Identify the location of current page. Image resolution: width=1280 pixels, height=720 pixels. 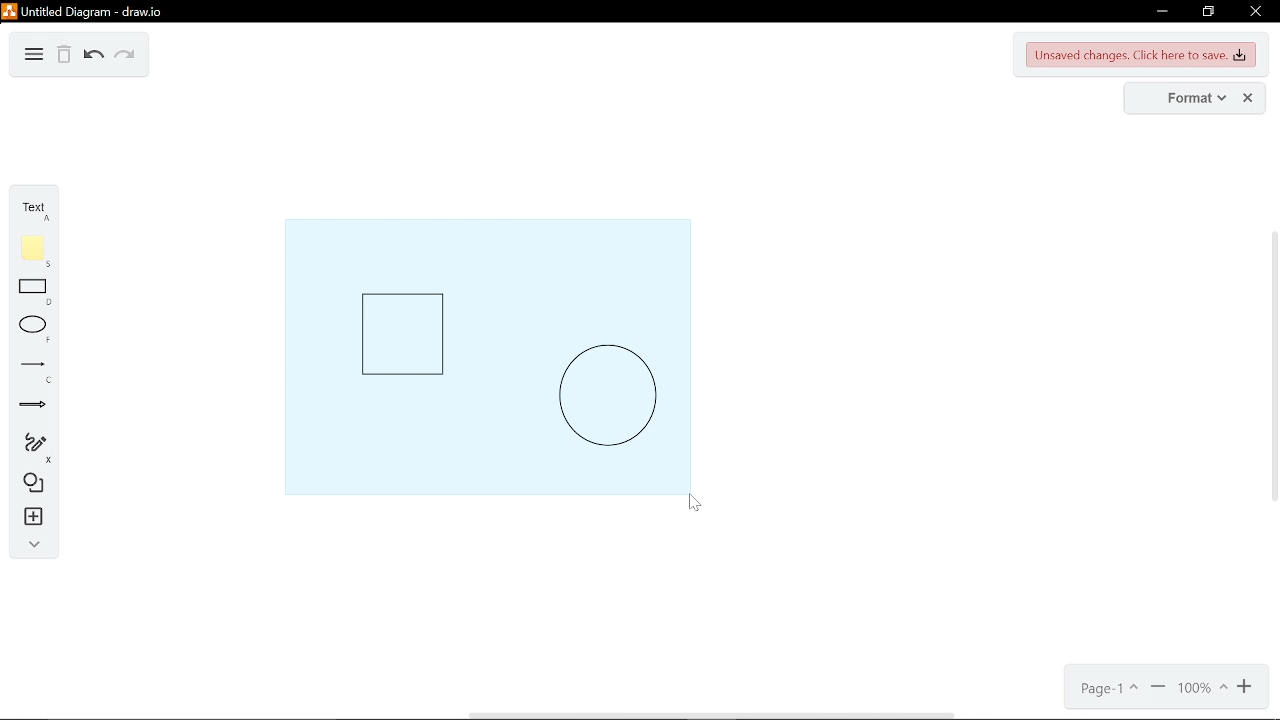
(1104, 691).